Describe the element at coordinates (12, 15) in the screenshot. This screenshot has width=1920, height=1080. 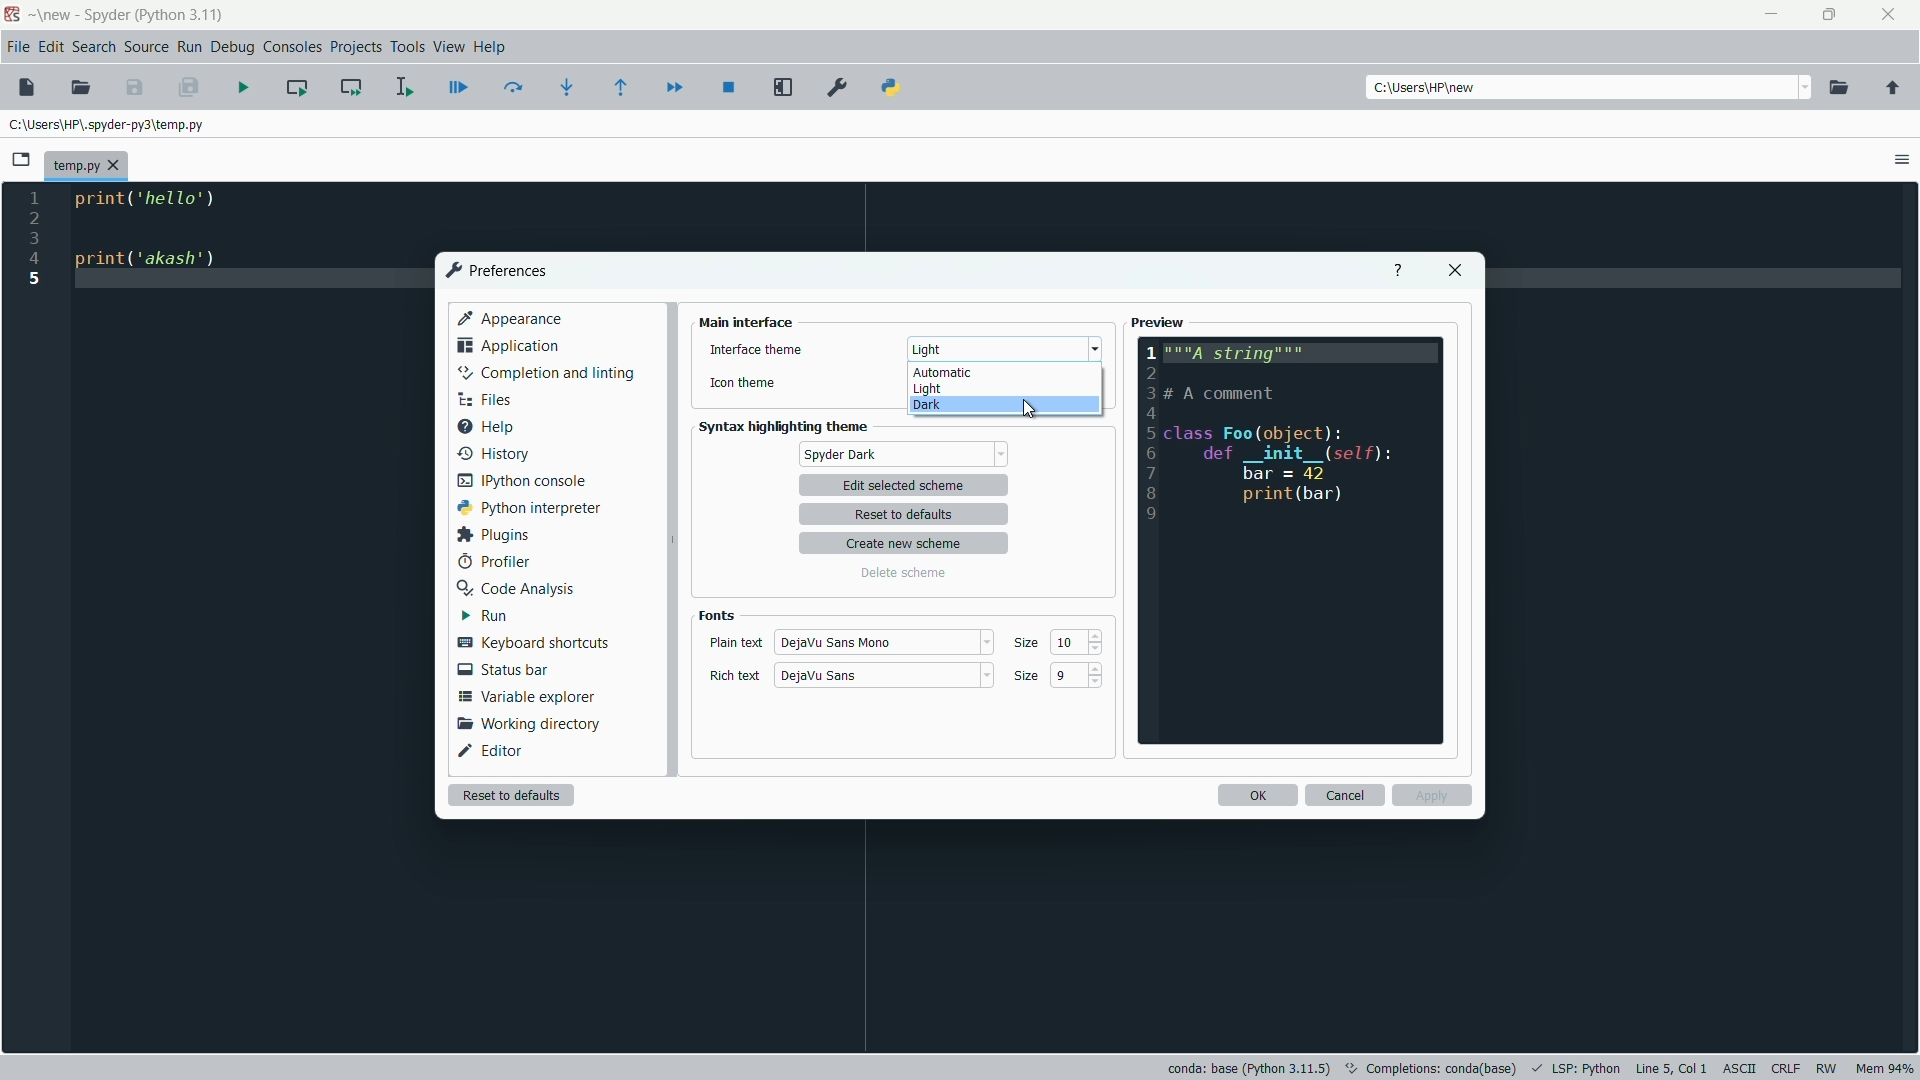
I see `app icon` at that location.